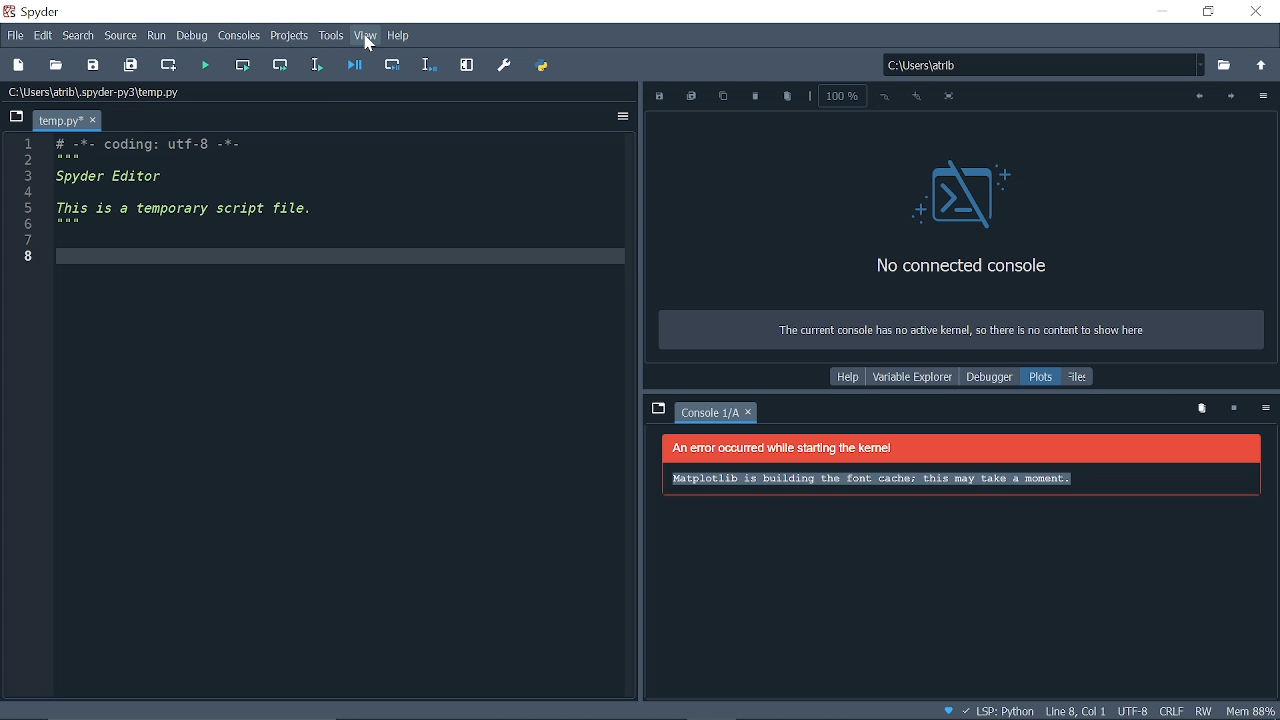 This screenshot has width=1280, height=720. What do you see at coordinates (170, 66) in the screenshot?
I see `Create new cell at the current line` at bounding box center [170, 66].